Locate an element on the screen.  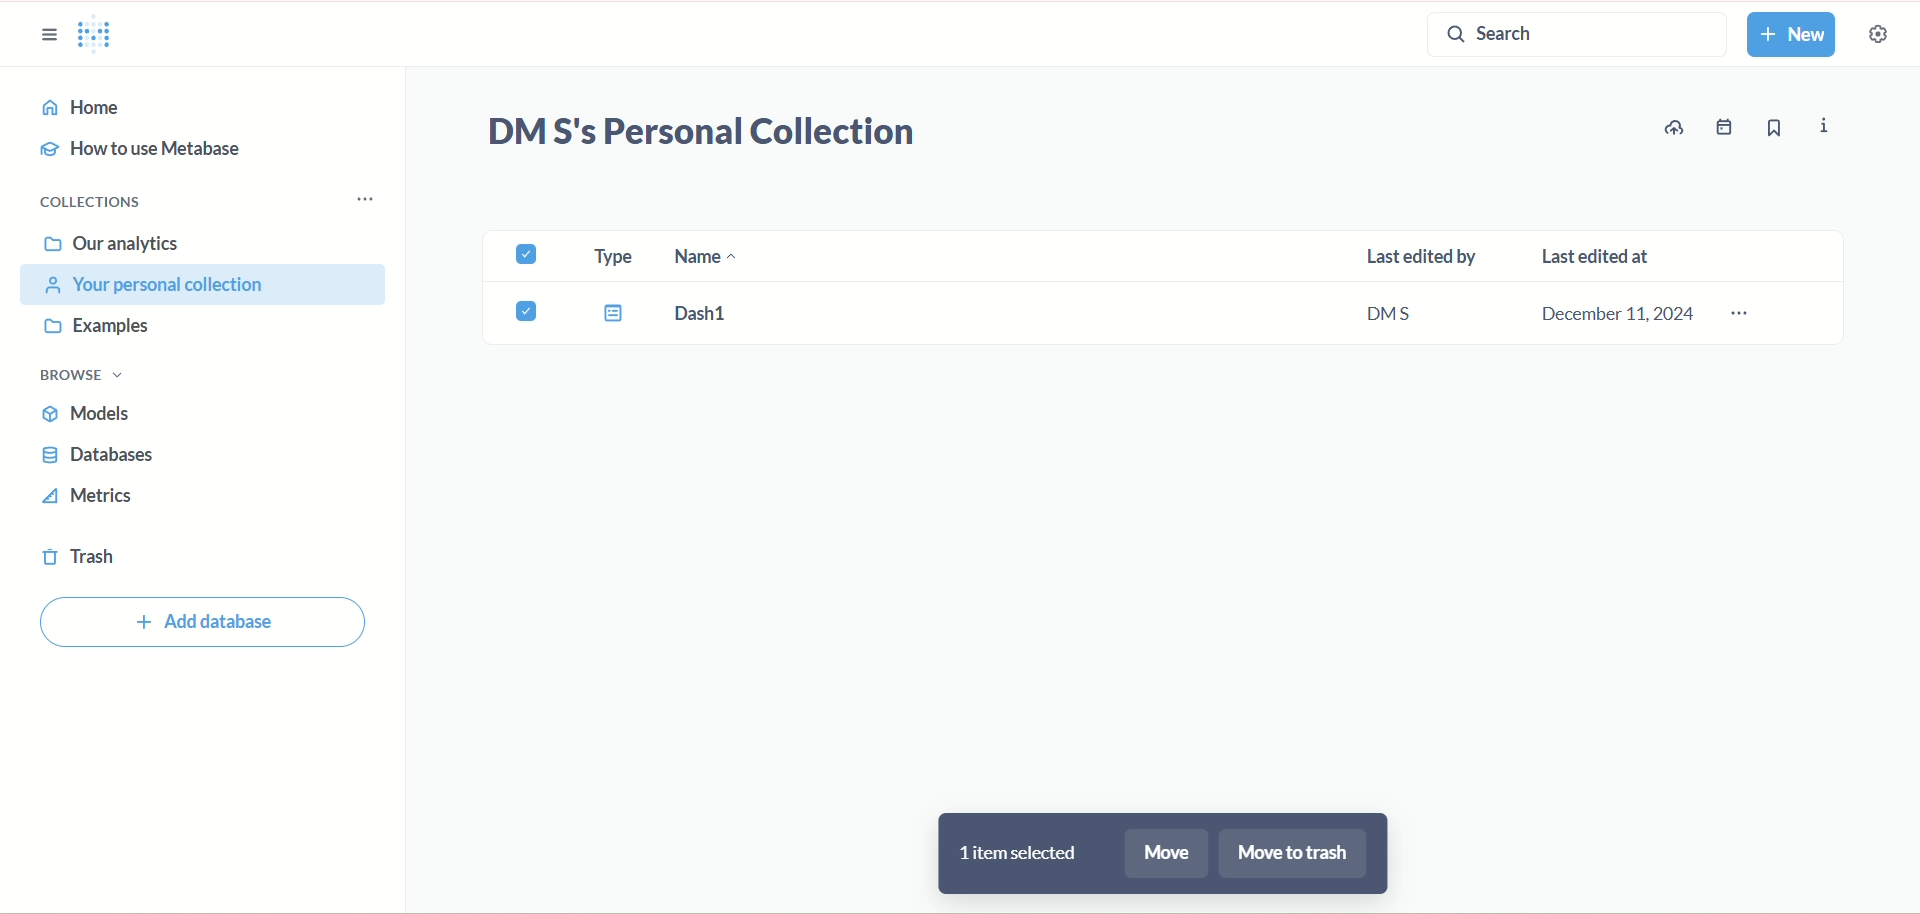
trash is located at coordinates (82, 554).